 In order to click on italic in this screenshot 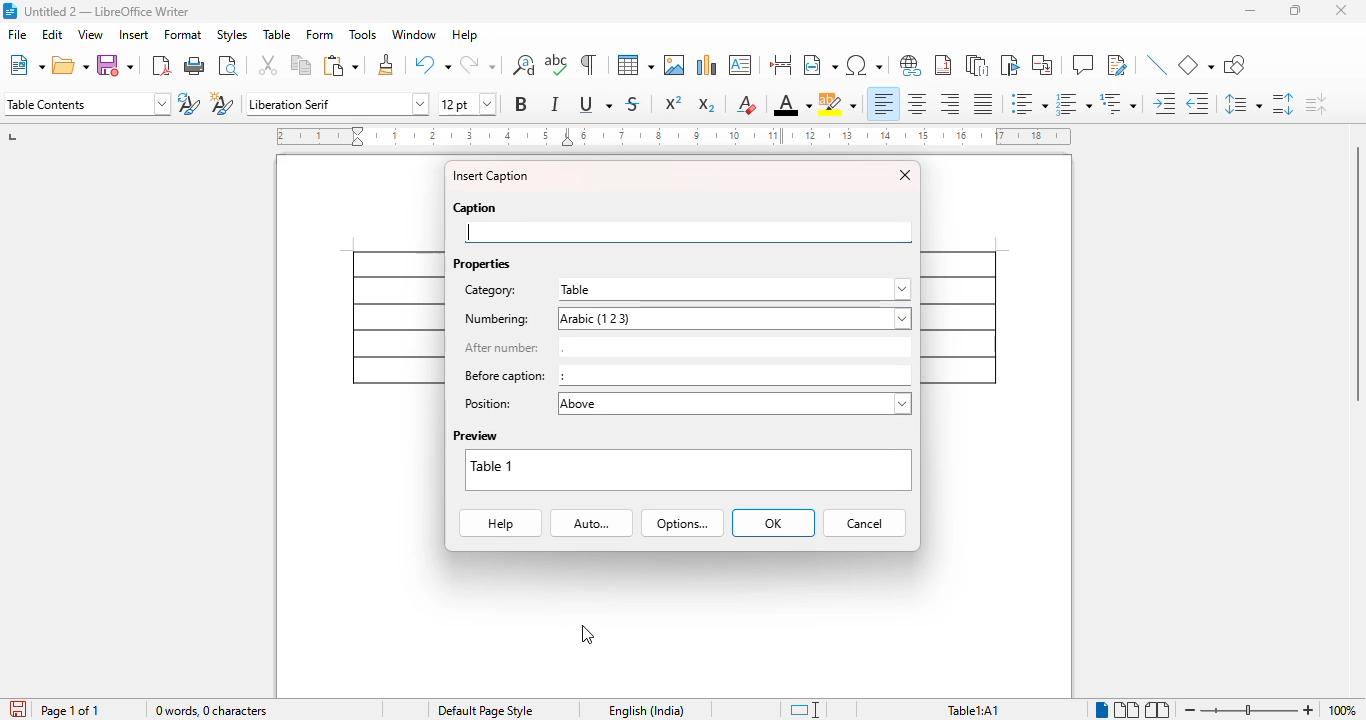, I will do `click(554, 104)`.